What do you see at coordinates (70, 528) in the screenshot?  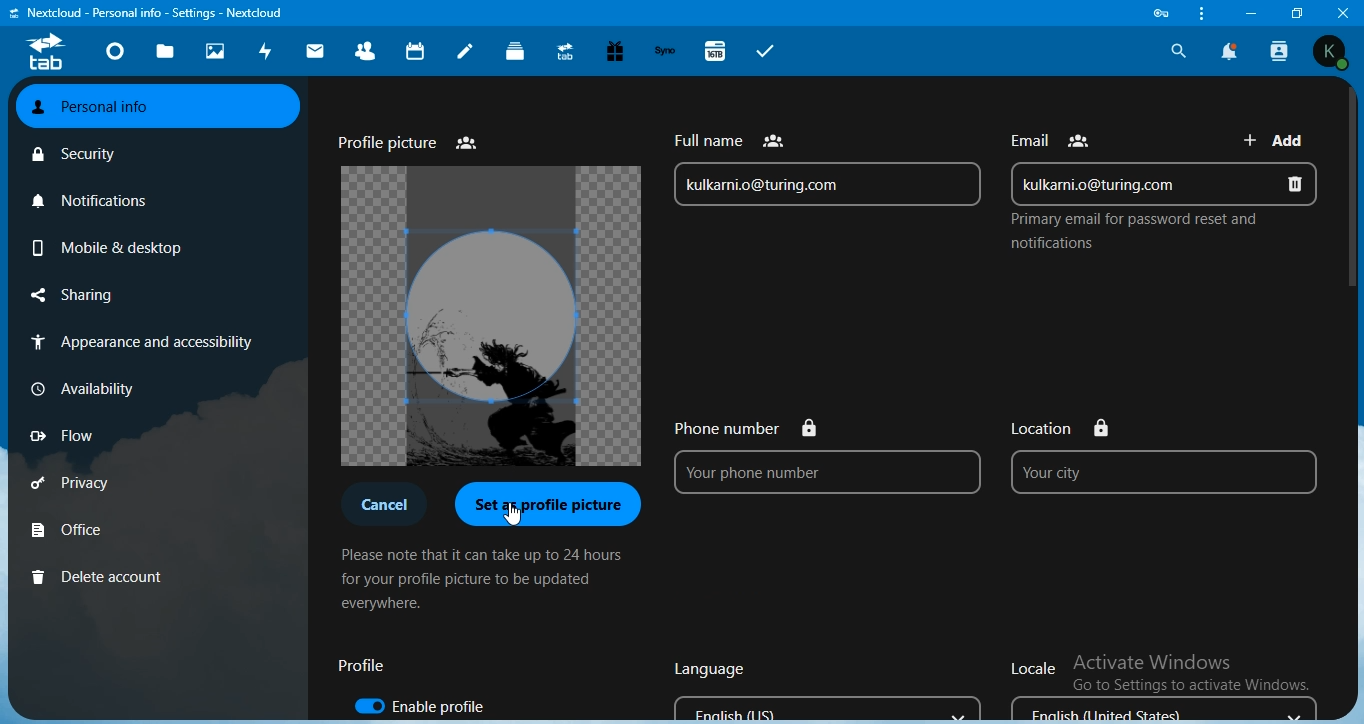 I see `office` at bounding box center [70, 528].